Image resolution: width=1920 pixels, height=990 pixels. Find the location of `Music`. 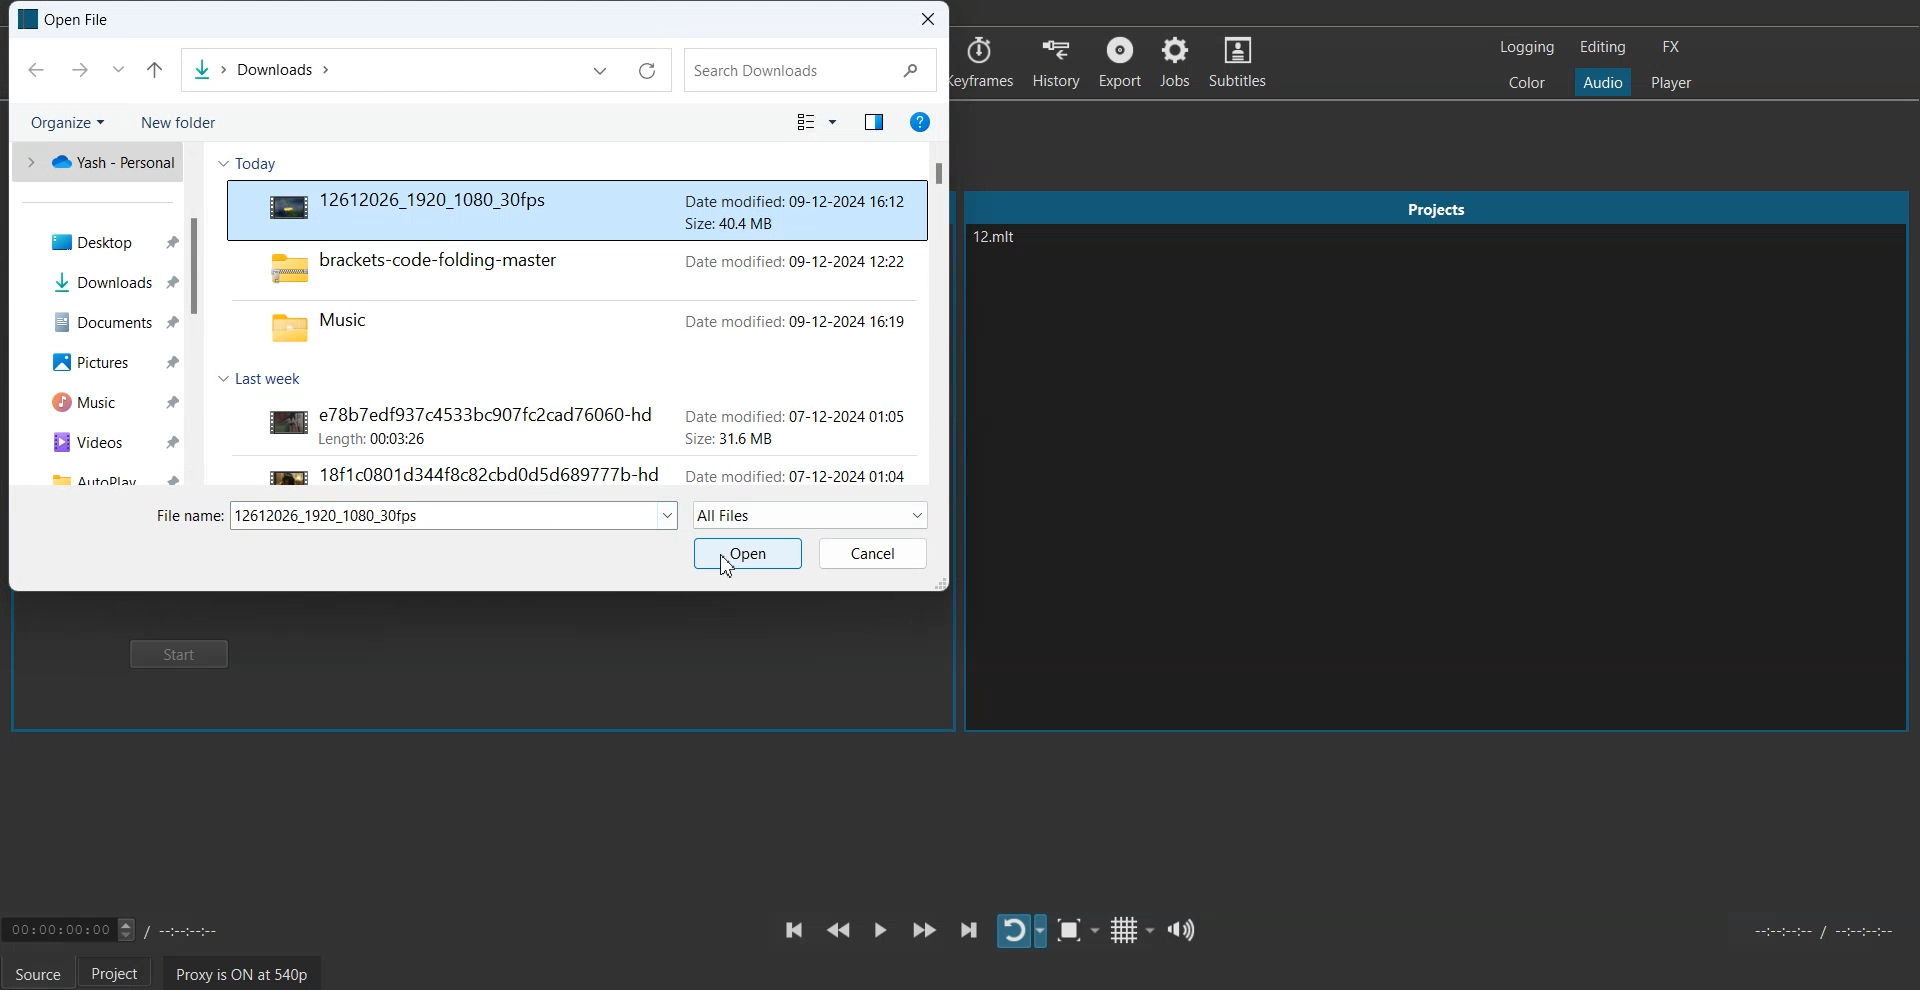

Music is located at coordinates (98, 400).